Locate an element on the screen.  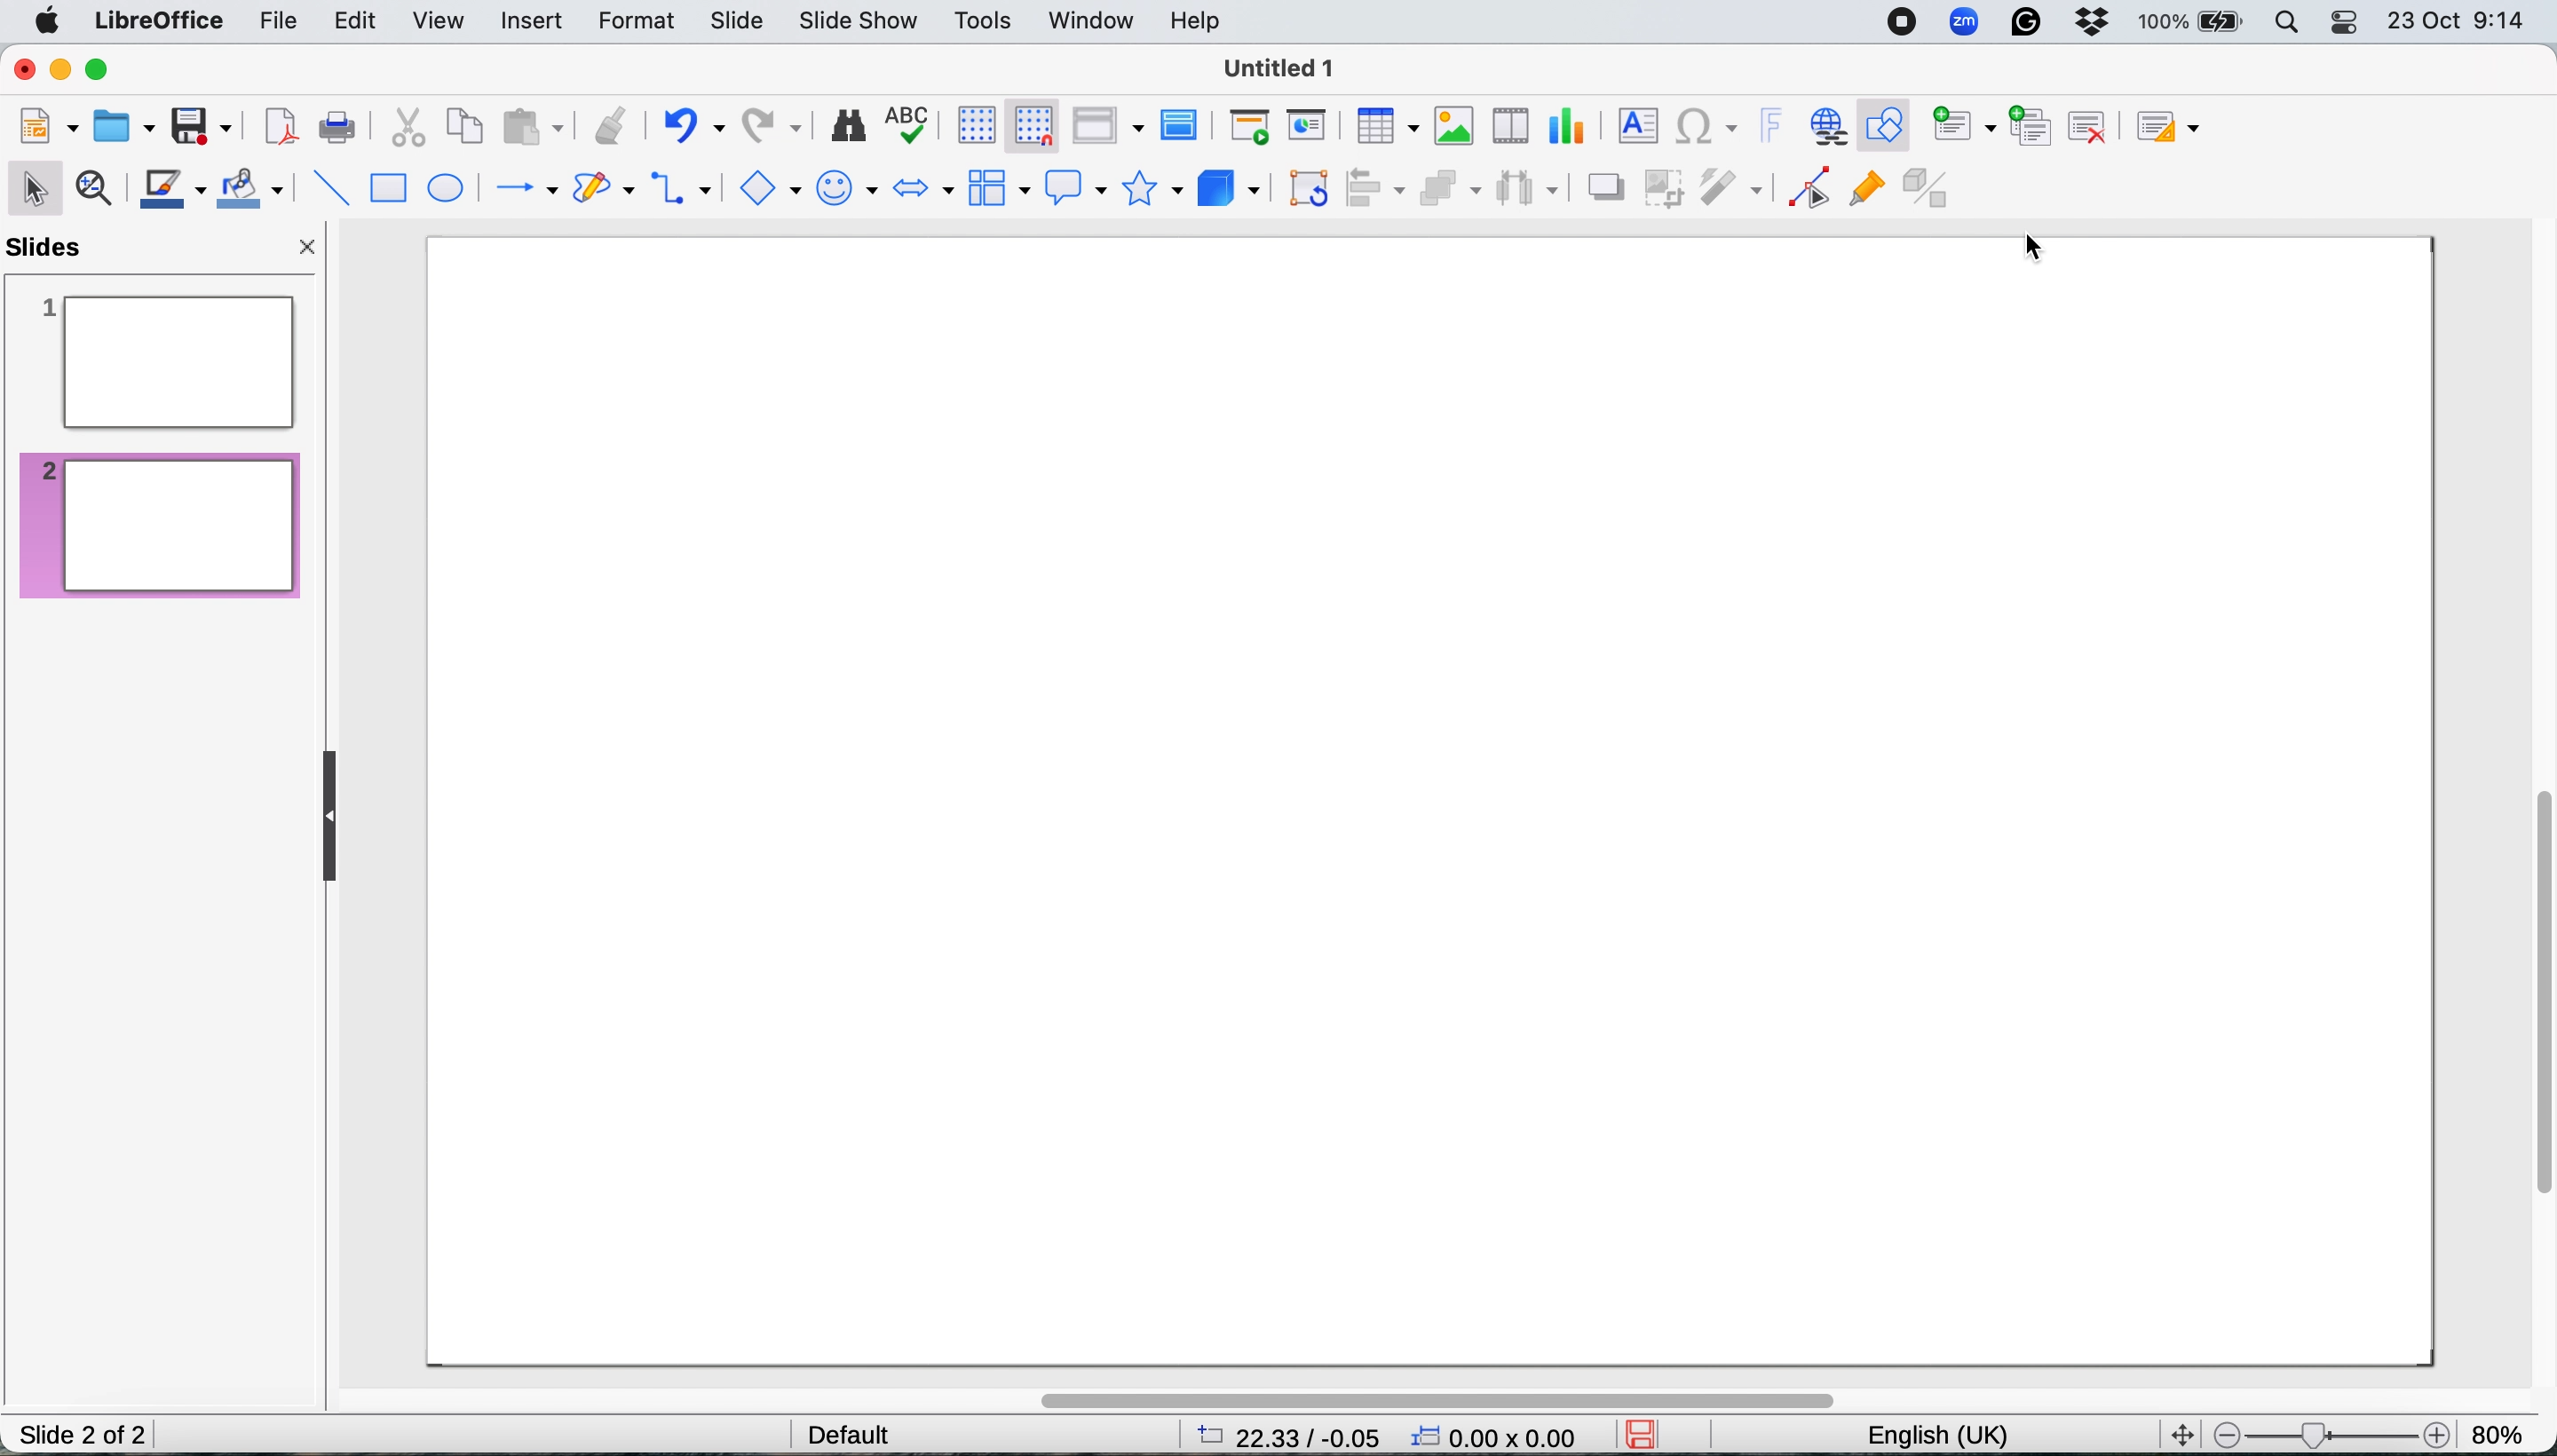
crop image is located at coordinates (1664, 188).